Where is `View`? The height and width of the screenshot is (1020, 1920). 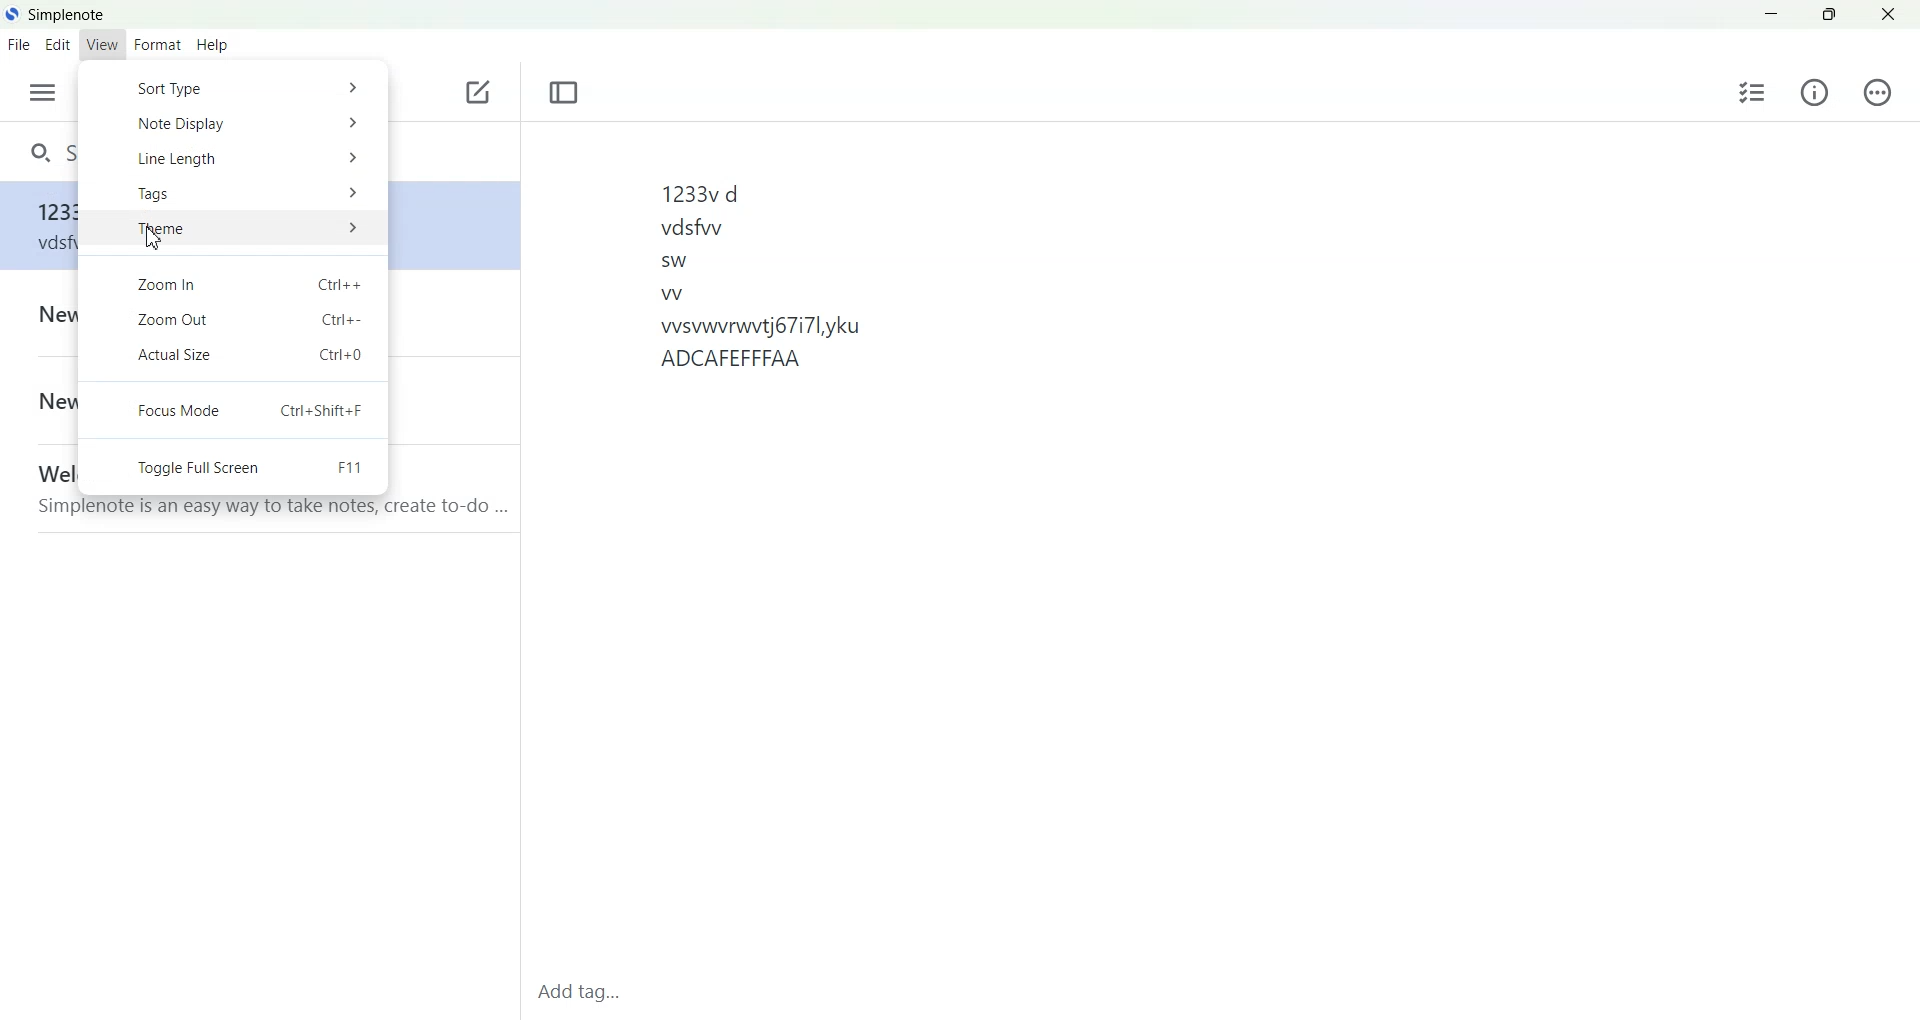 View is located at coordinates (102, 44).